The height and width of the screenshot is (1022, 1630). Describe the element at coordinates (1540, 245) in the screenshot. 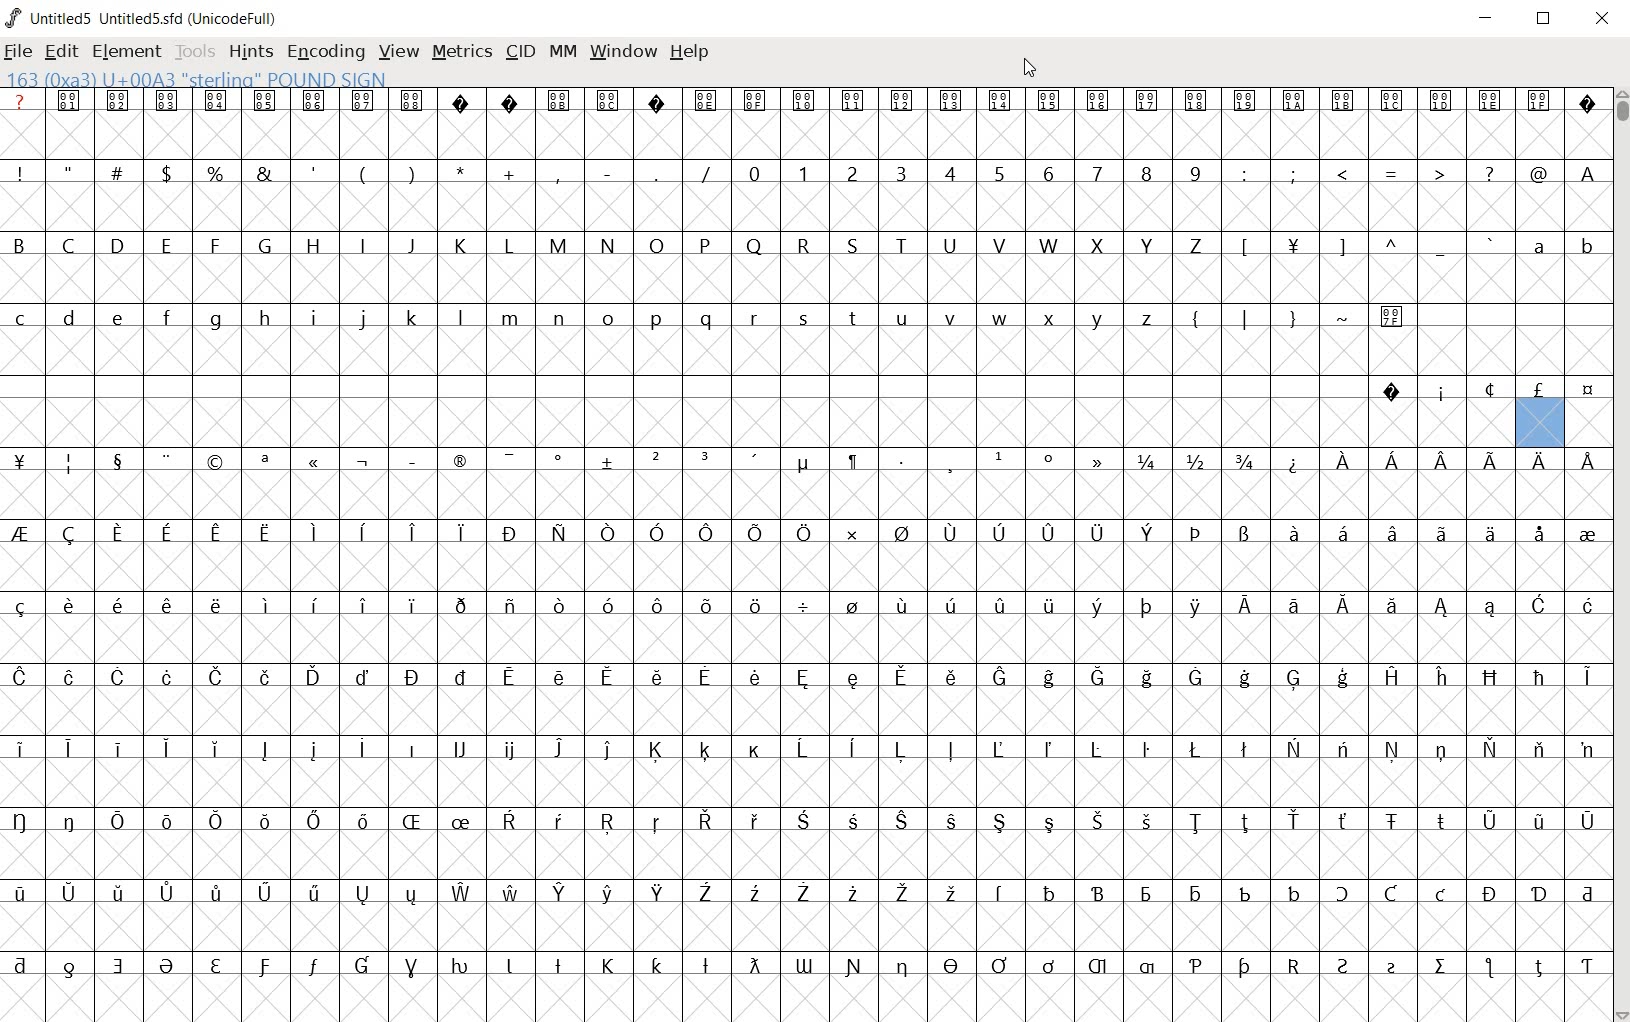

I see `a` at that location.